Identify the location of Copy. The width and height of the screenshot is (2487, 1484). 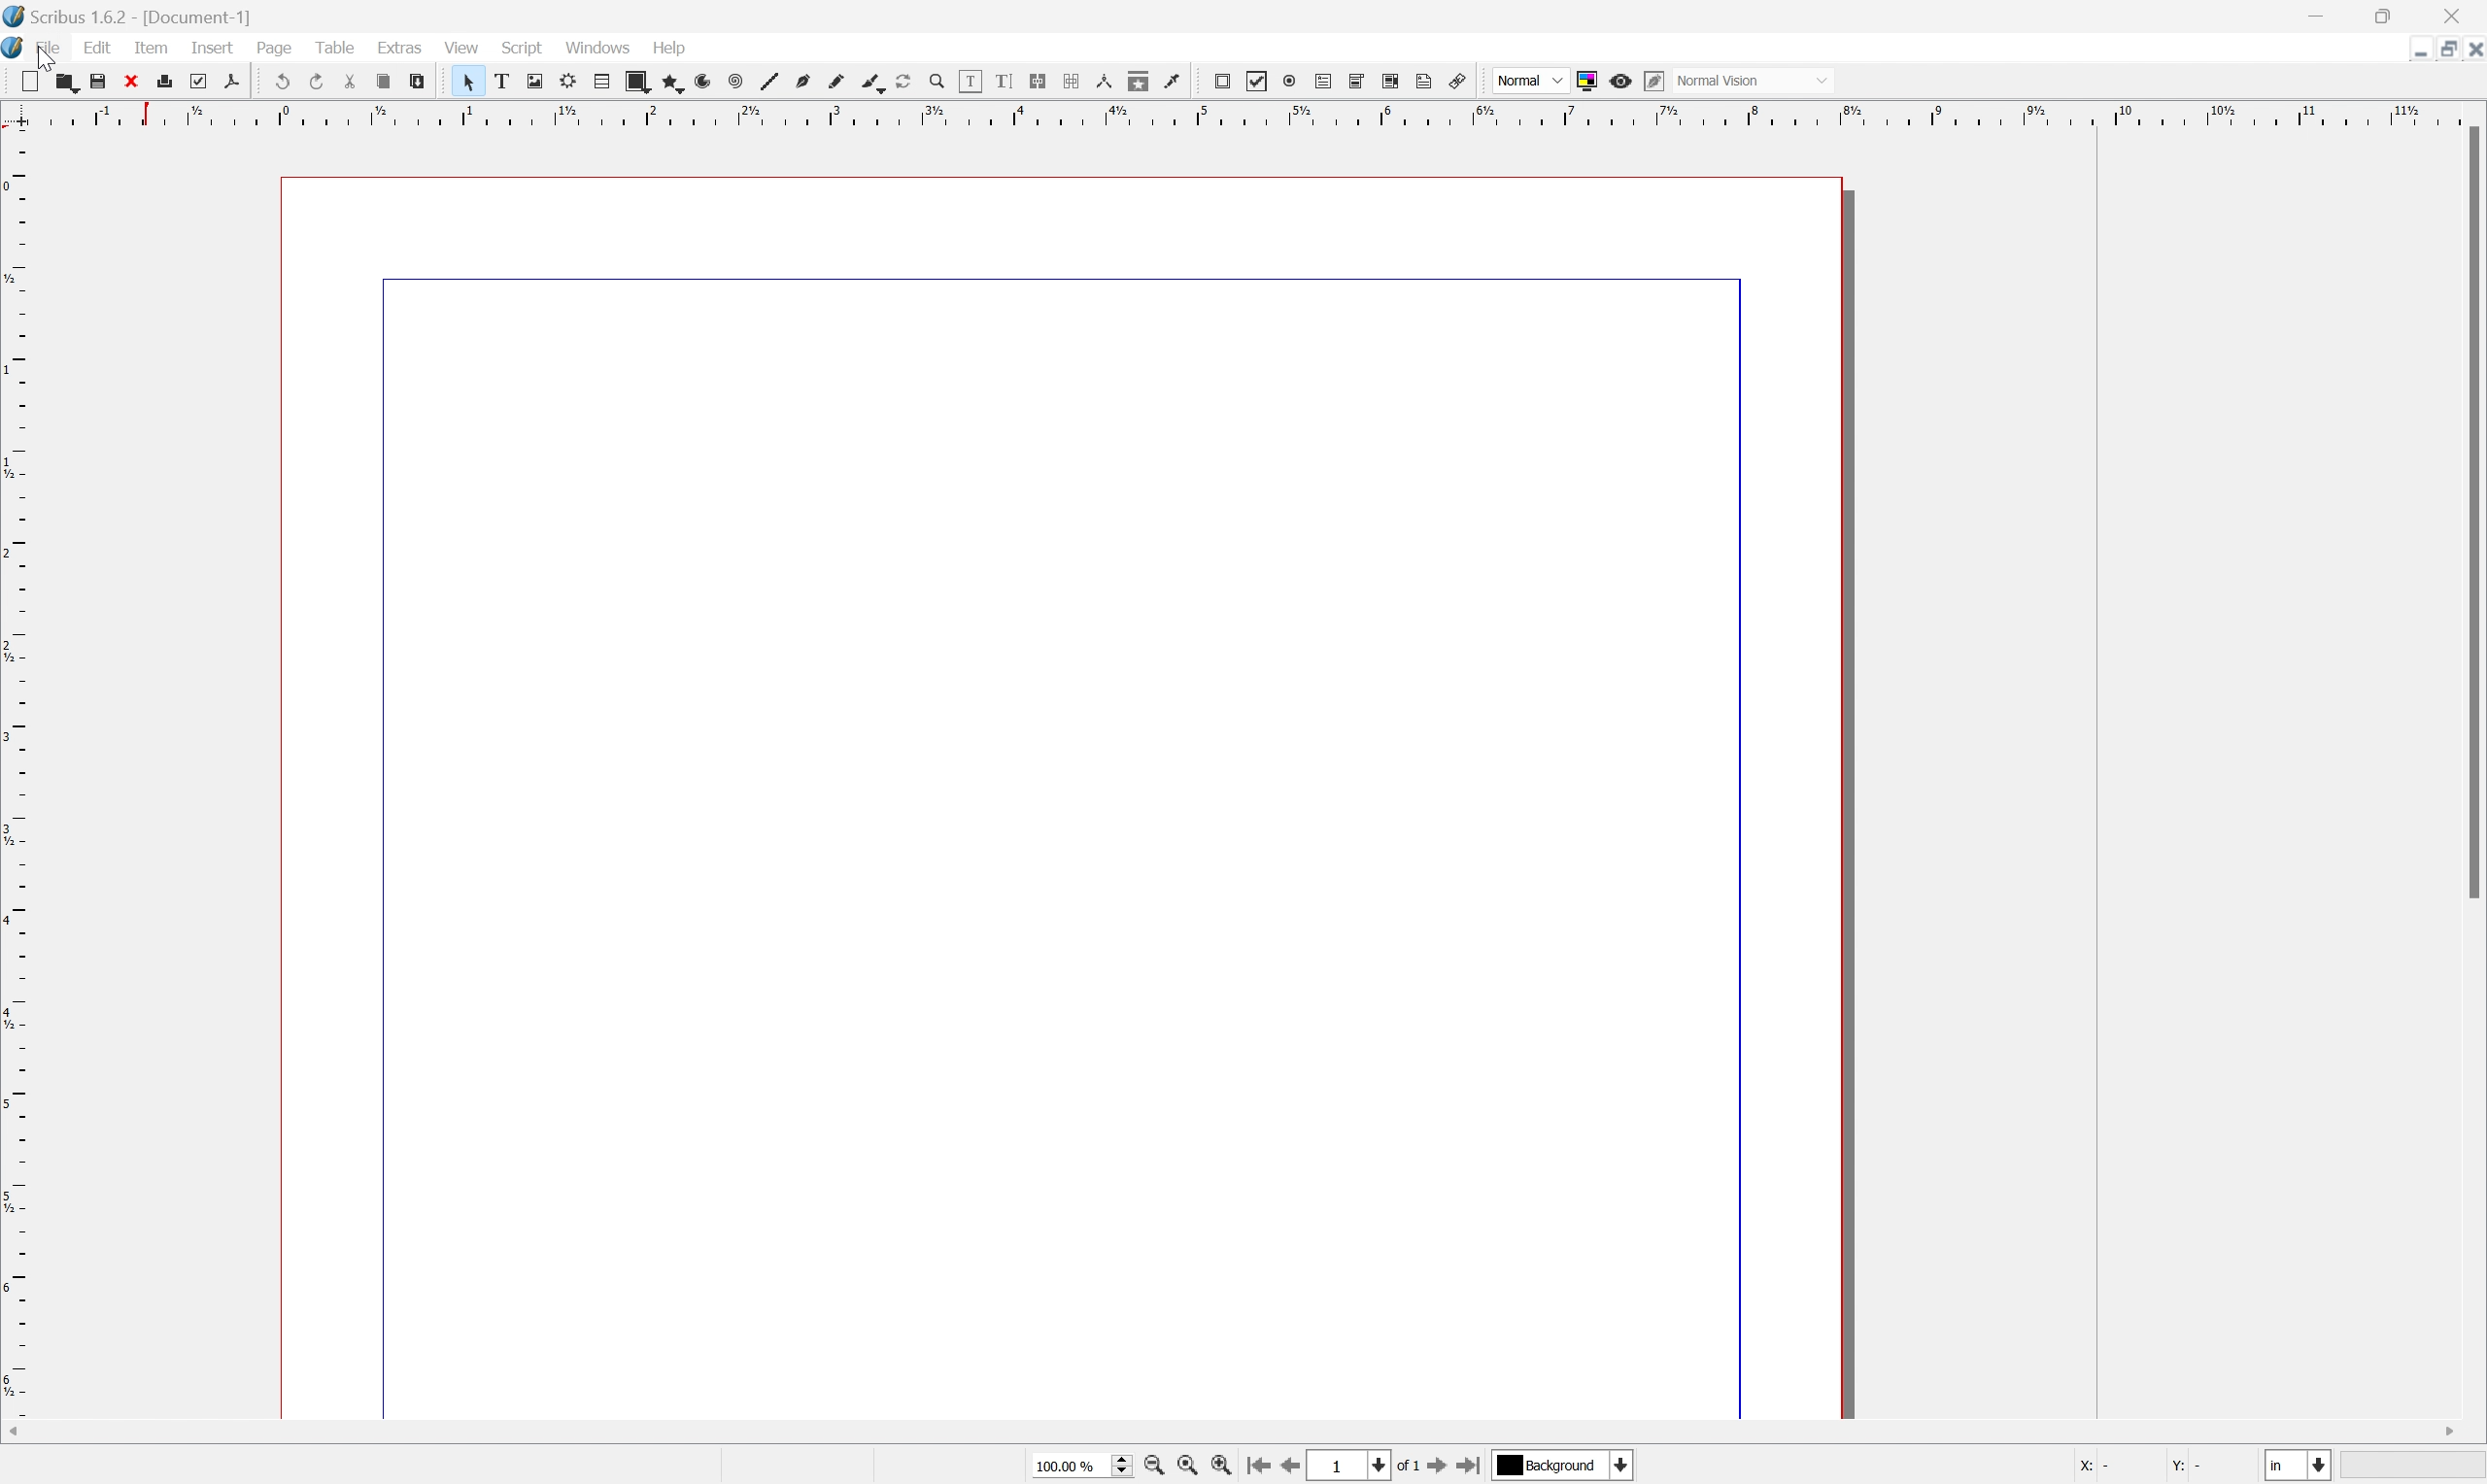
(388, 83).